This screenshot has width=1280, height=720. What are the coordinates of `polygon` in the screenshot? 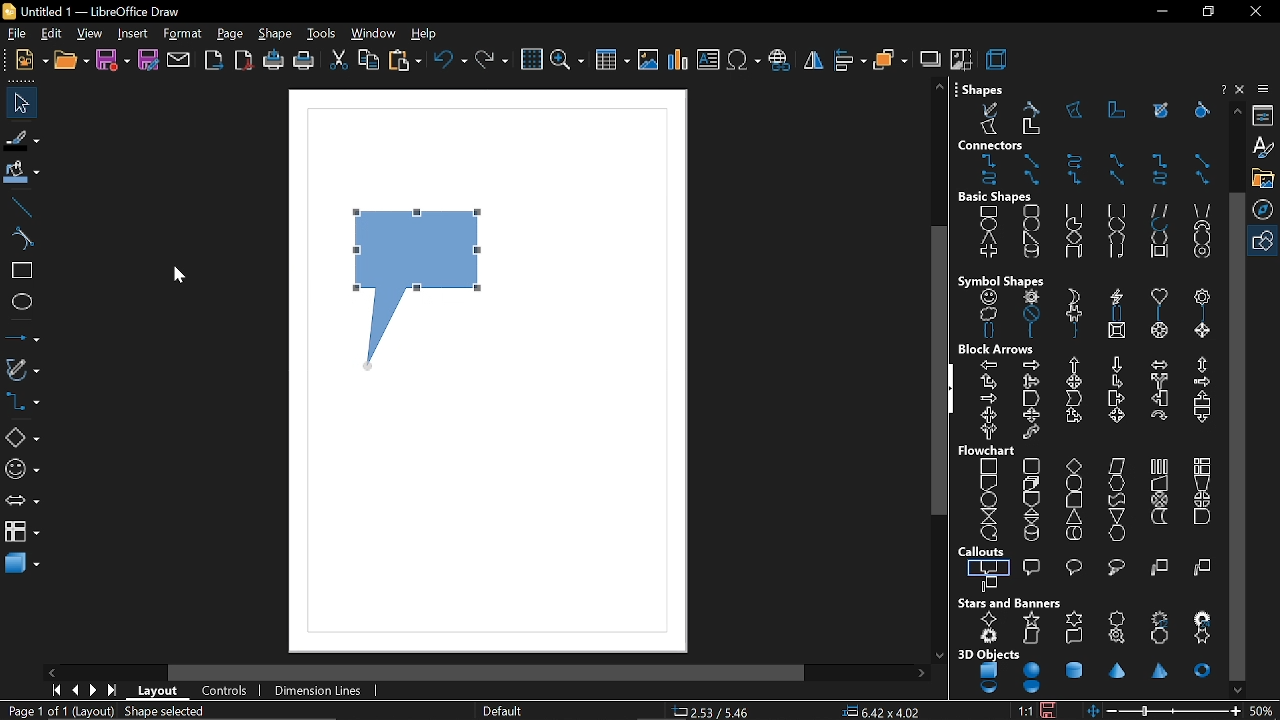 It's located at (1076, 111).